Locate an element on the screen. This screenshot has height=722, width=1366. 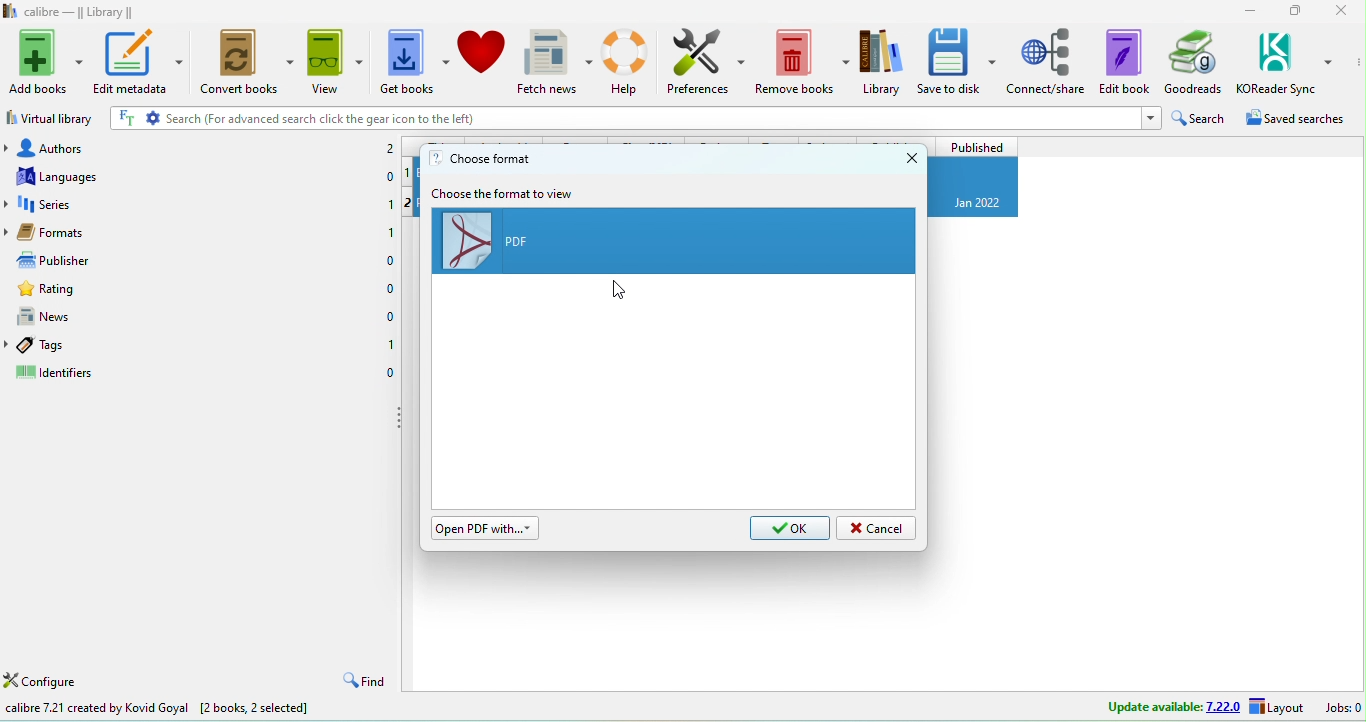
close is located at coordinates (1339, 10).